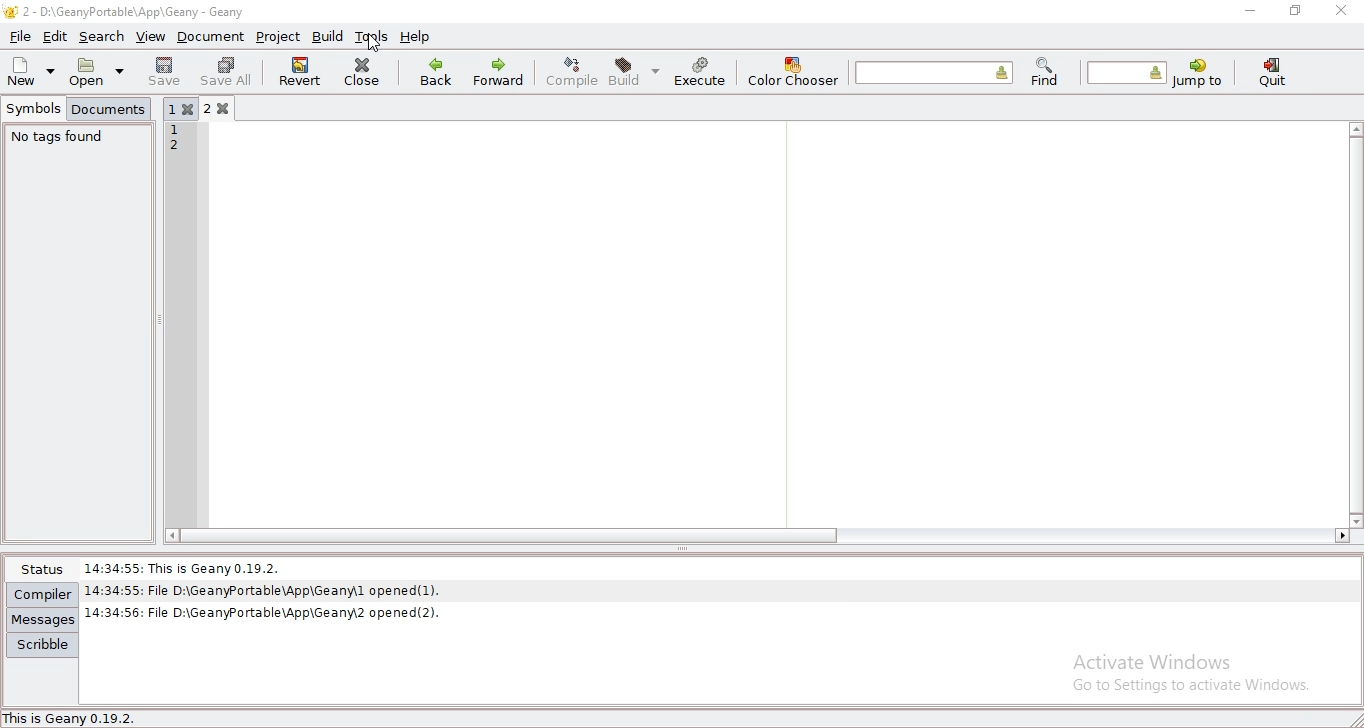 The image size is (1364, 728). I want to click on tools, so click(372, 36).